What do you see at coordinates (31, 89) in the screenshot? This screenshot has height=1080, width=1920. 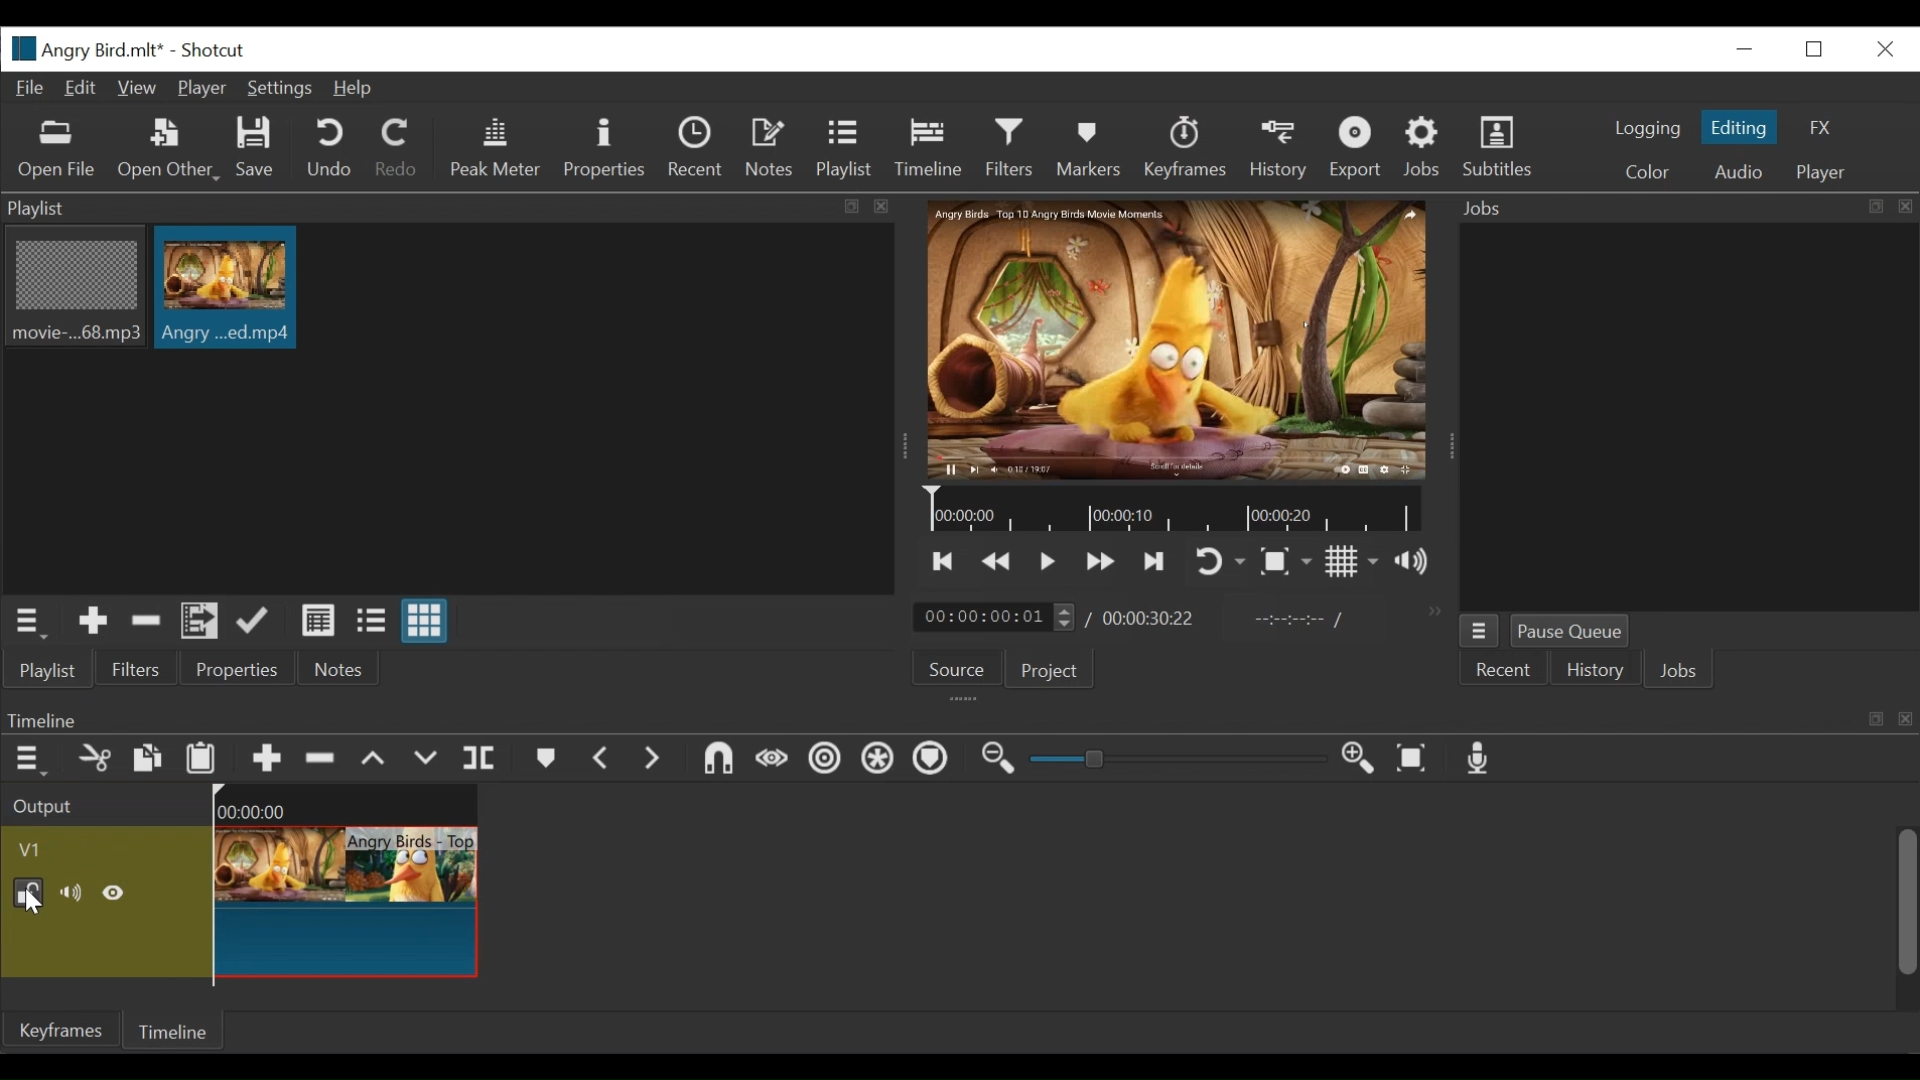 I see `File` at bounding box center [31, 89].